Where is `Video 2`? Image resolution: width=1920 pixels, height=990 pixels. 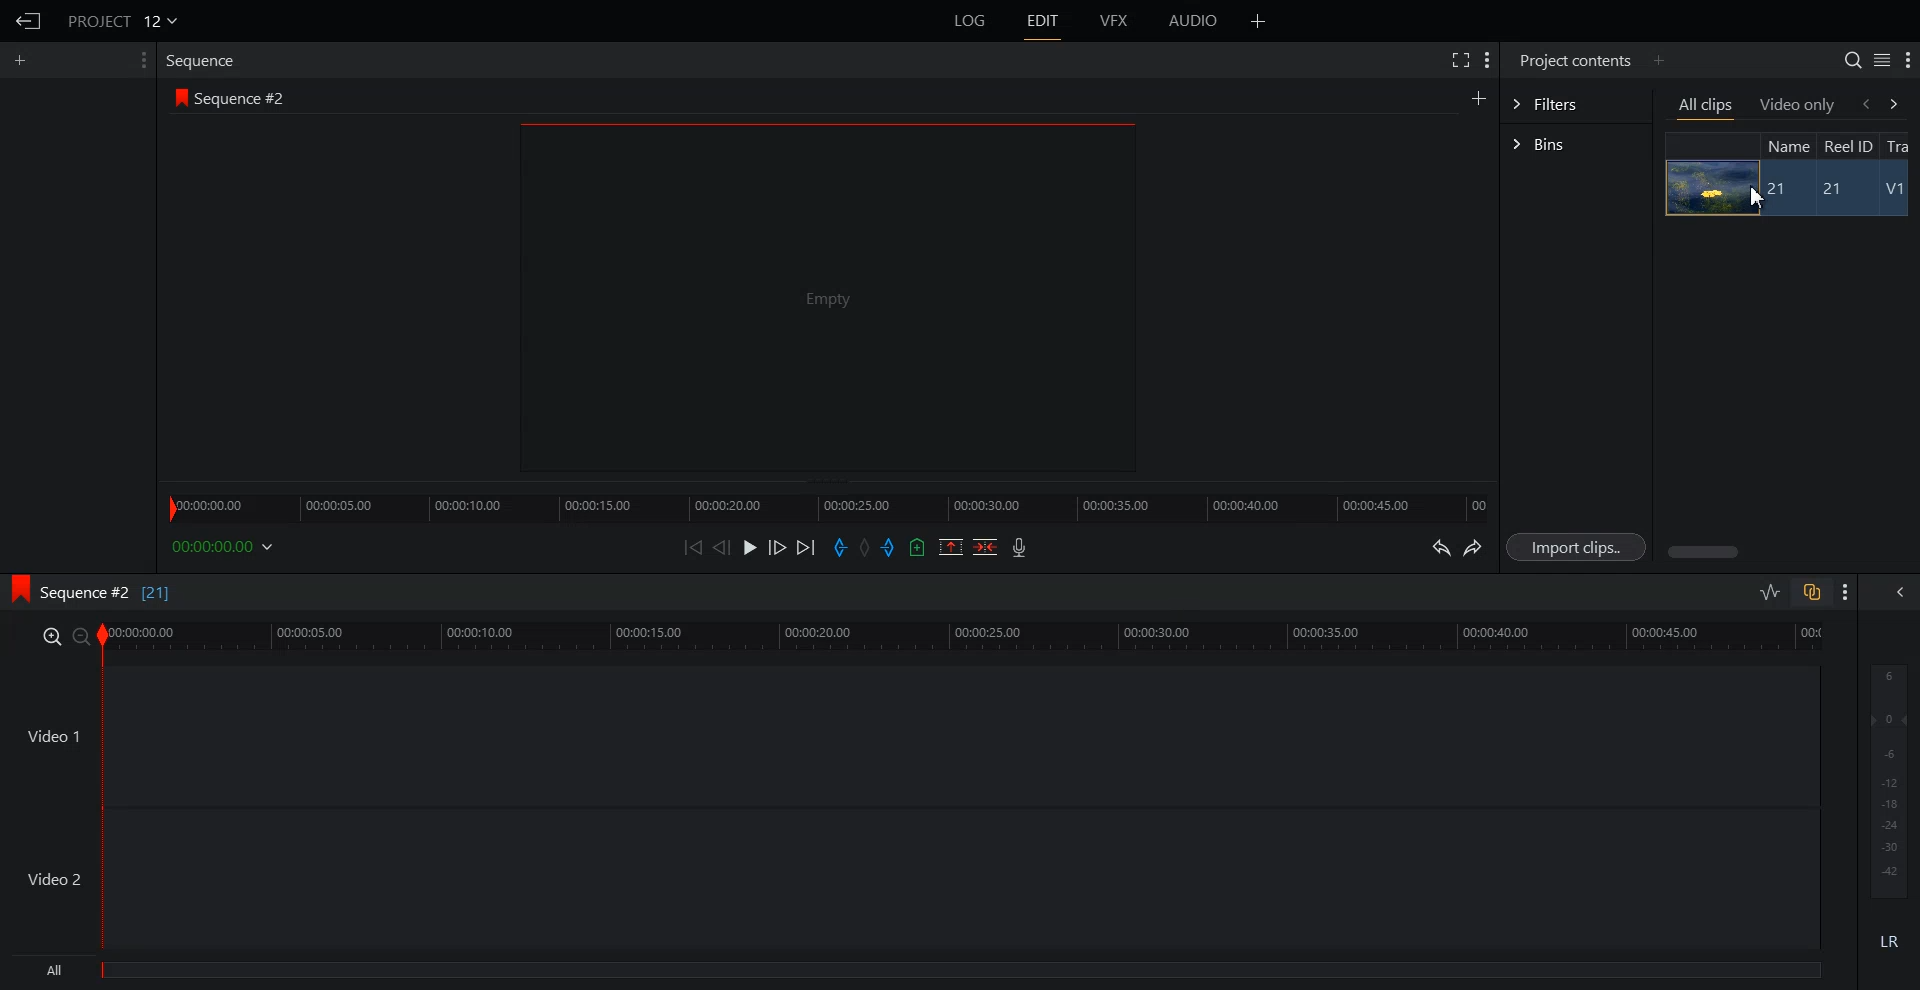
Video 2 is located at coordinates (910, 879).